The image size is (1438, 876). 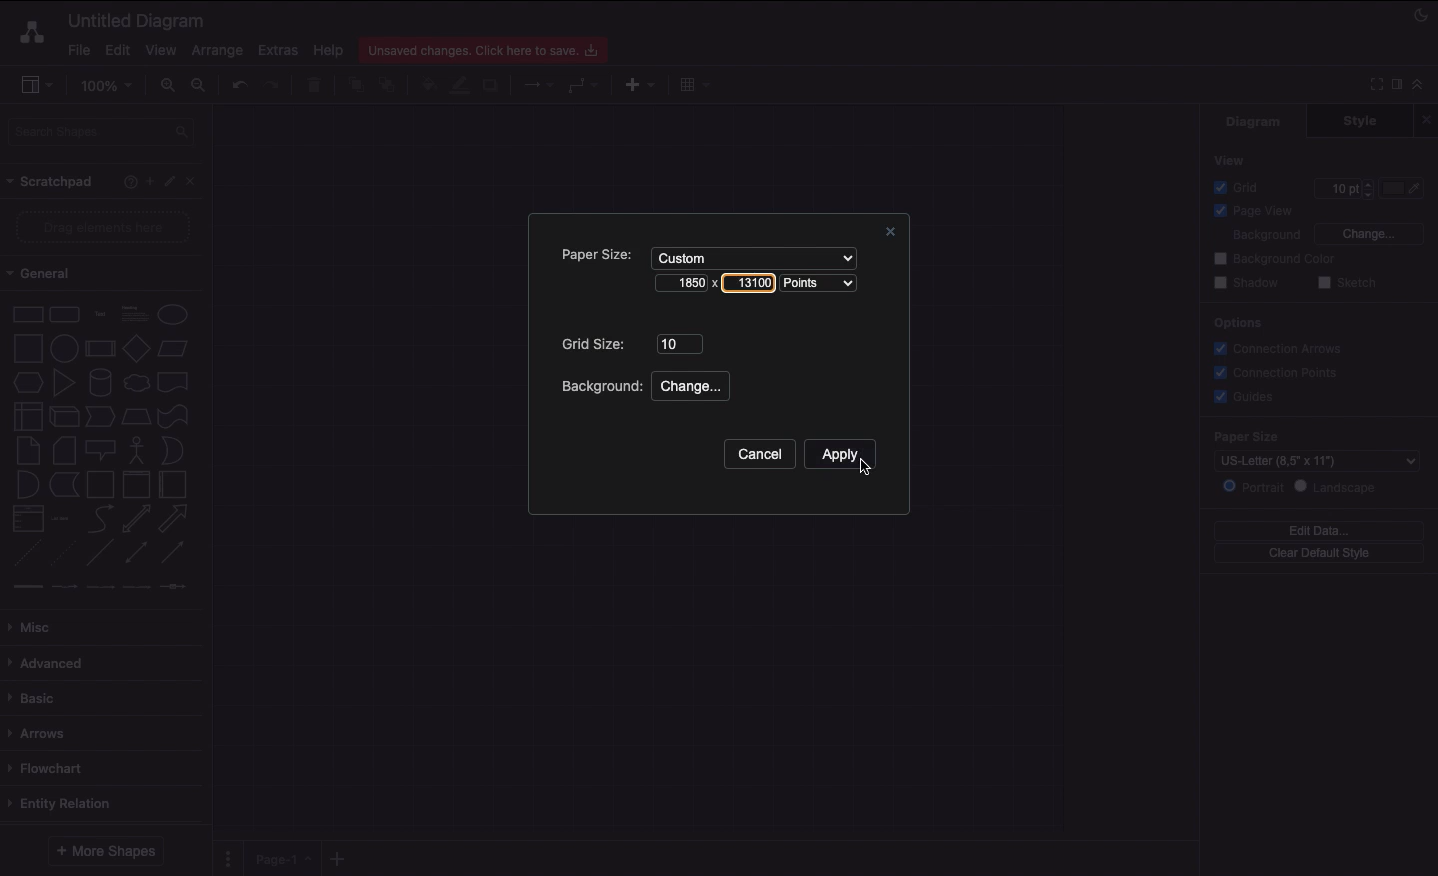 What do you see at coordinates (64, 587) in the screenshot?
I see `connector 2` at bounding box center [64, 587].